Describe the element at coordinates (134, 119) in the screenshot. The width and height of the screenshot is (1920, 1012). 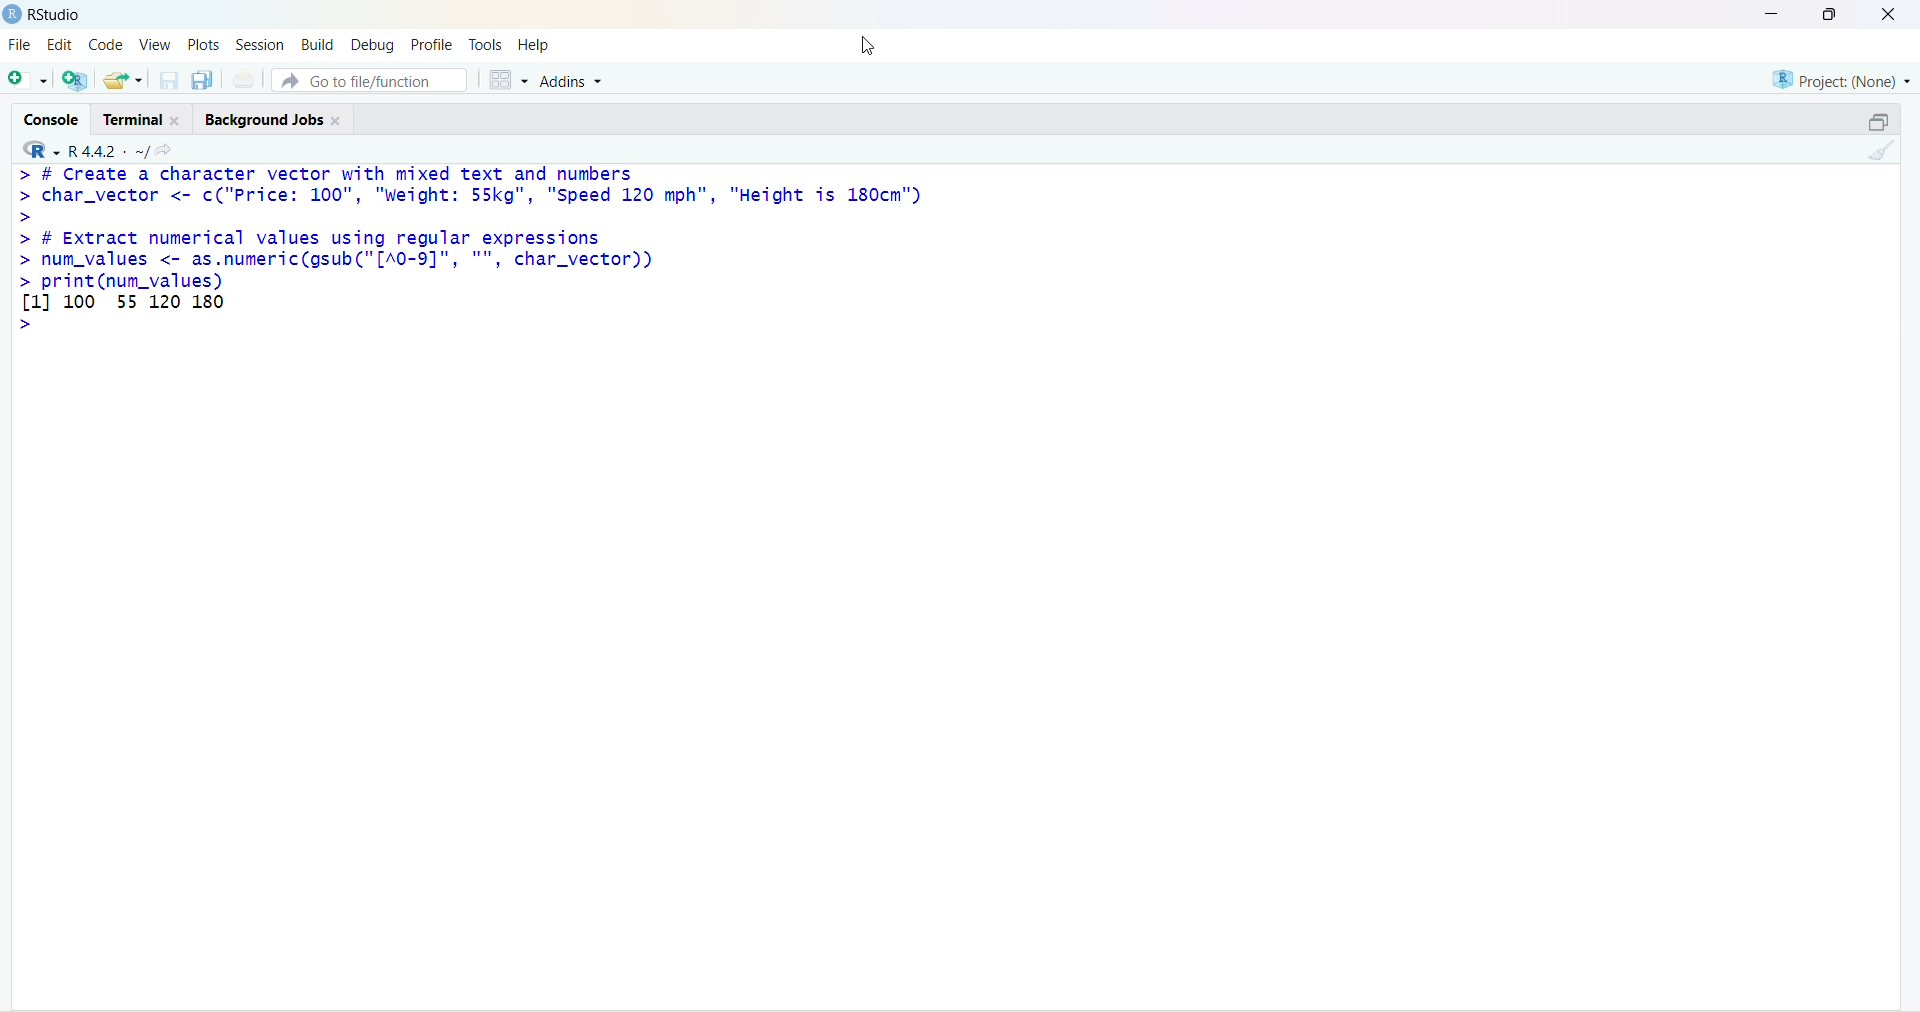
I see `terminal` at that location.